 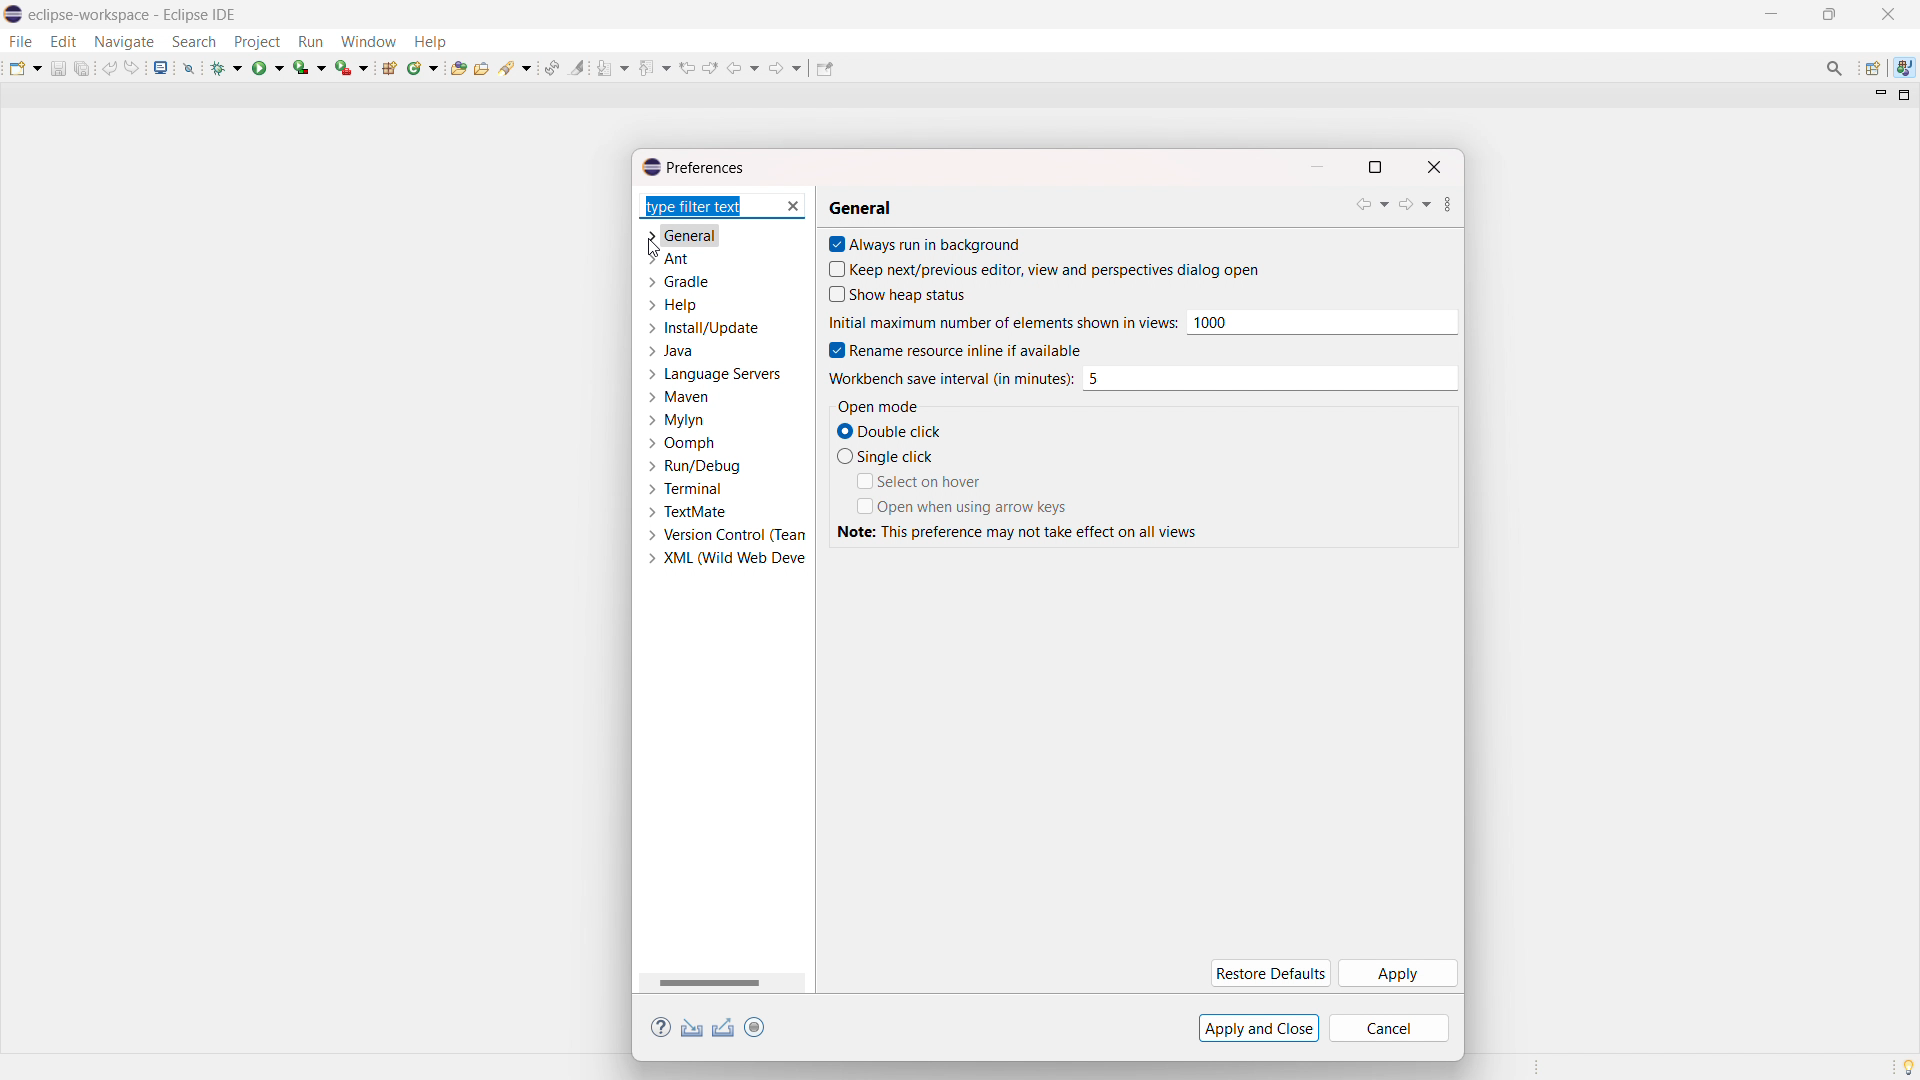 I want to click on minimize, so click(x=1776, y=14).